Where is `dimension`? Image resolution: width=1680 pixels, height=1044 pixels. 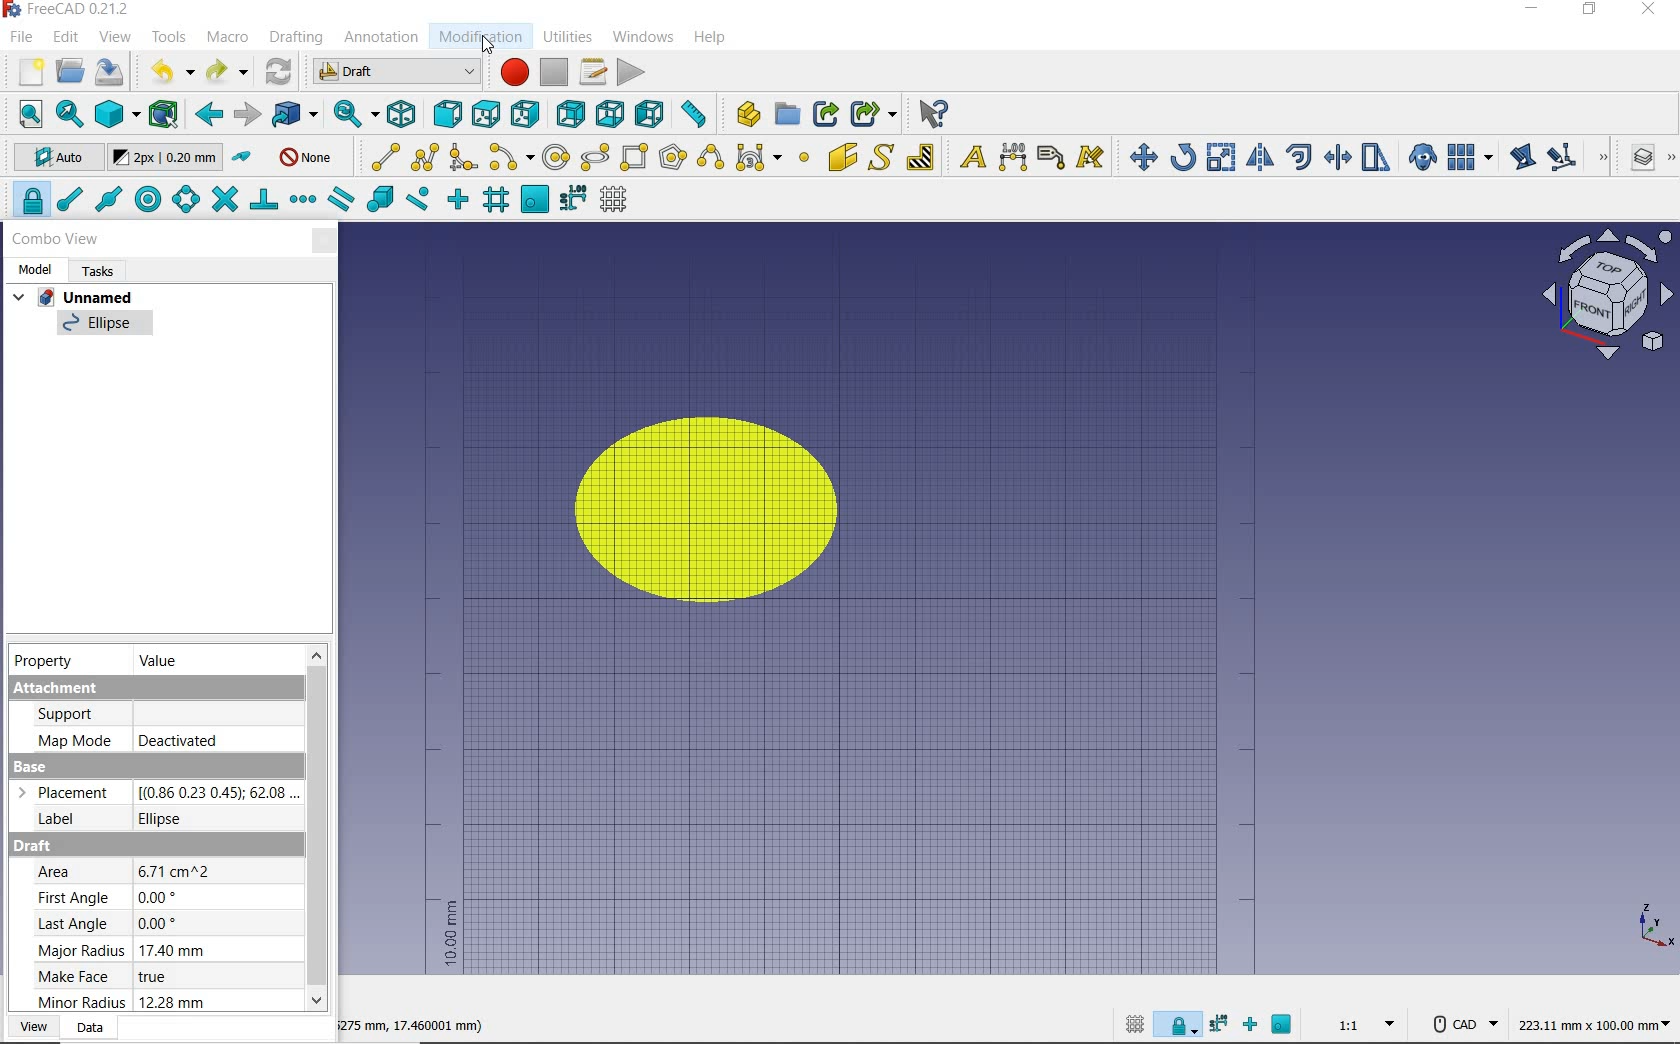
dimension is located at coordinates (421, 1024).